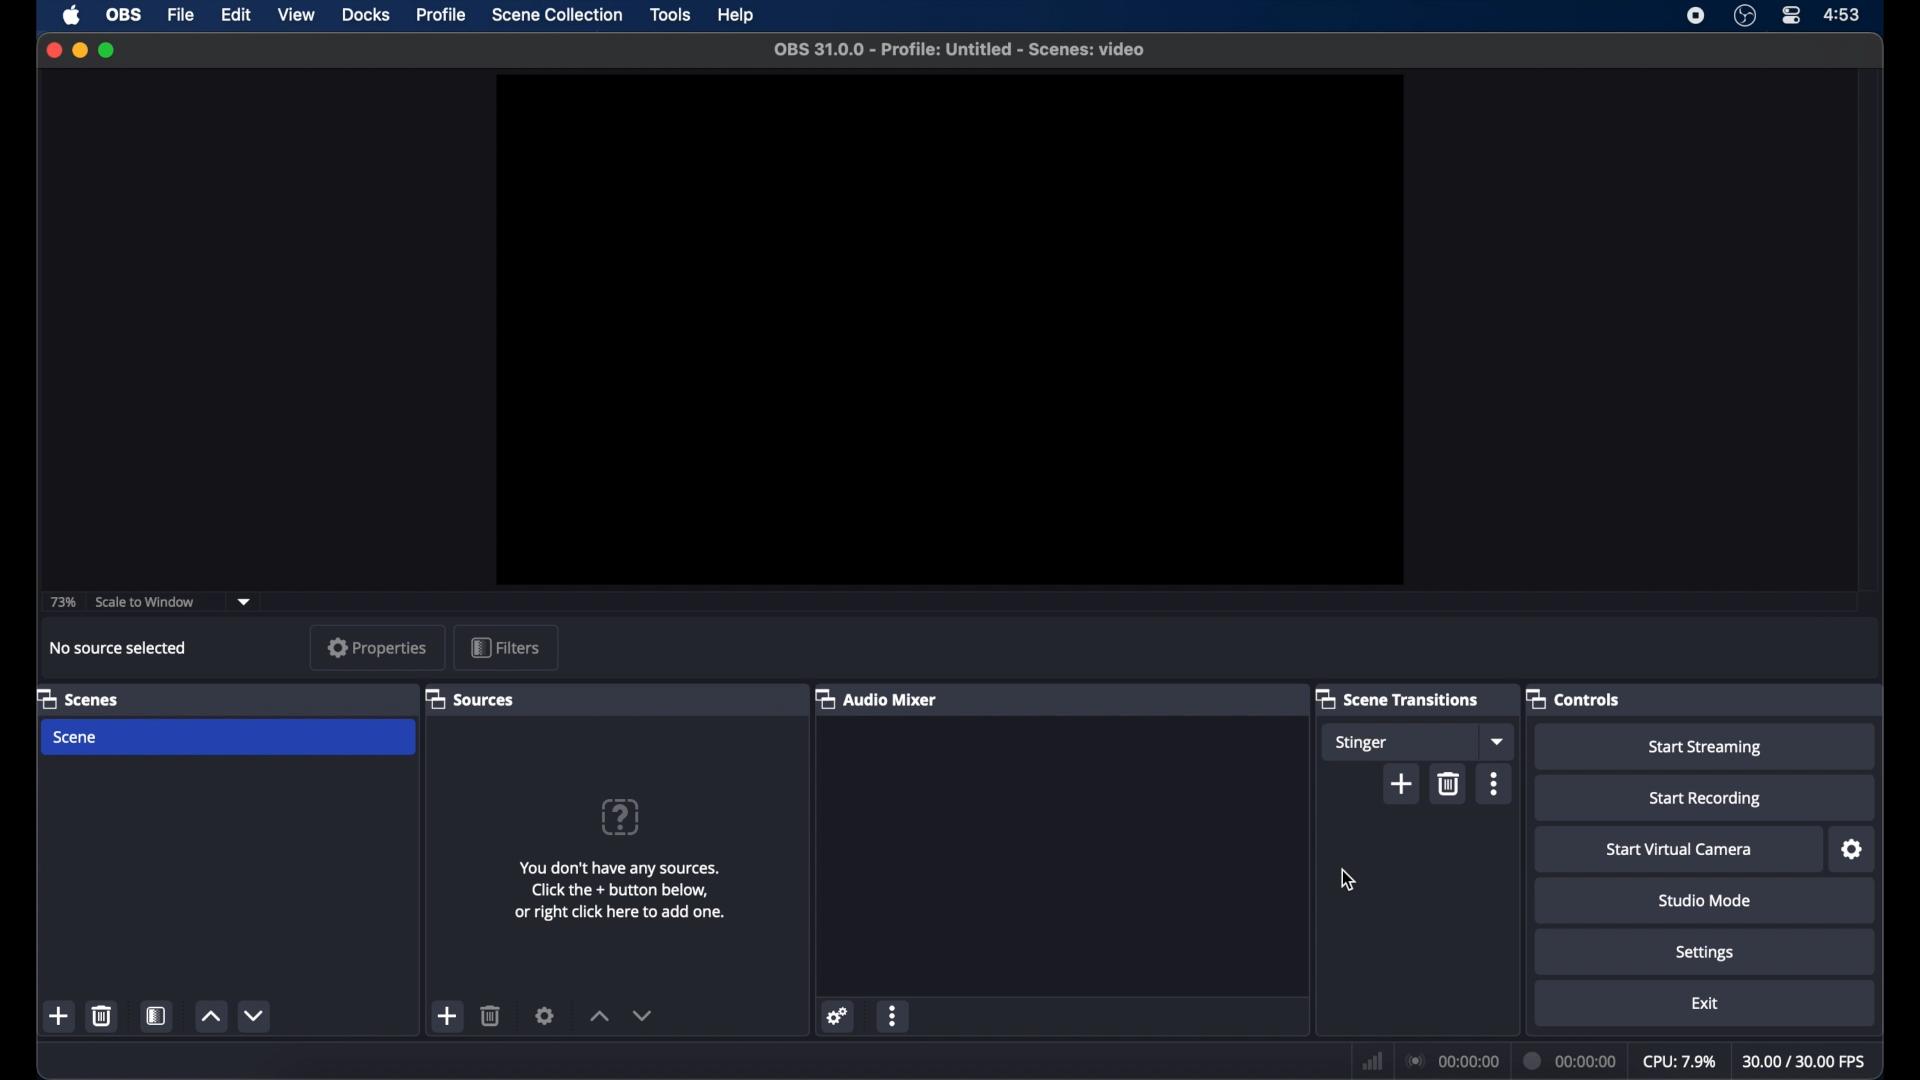  I want to click on scene transitions, so click(1398, 698).